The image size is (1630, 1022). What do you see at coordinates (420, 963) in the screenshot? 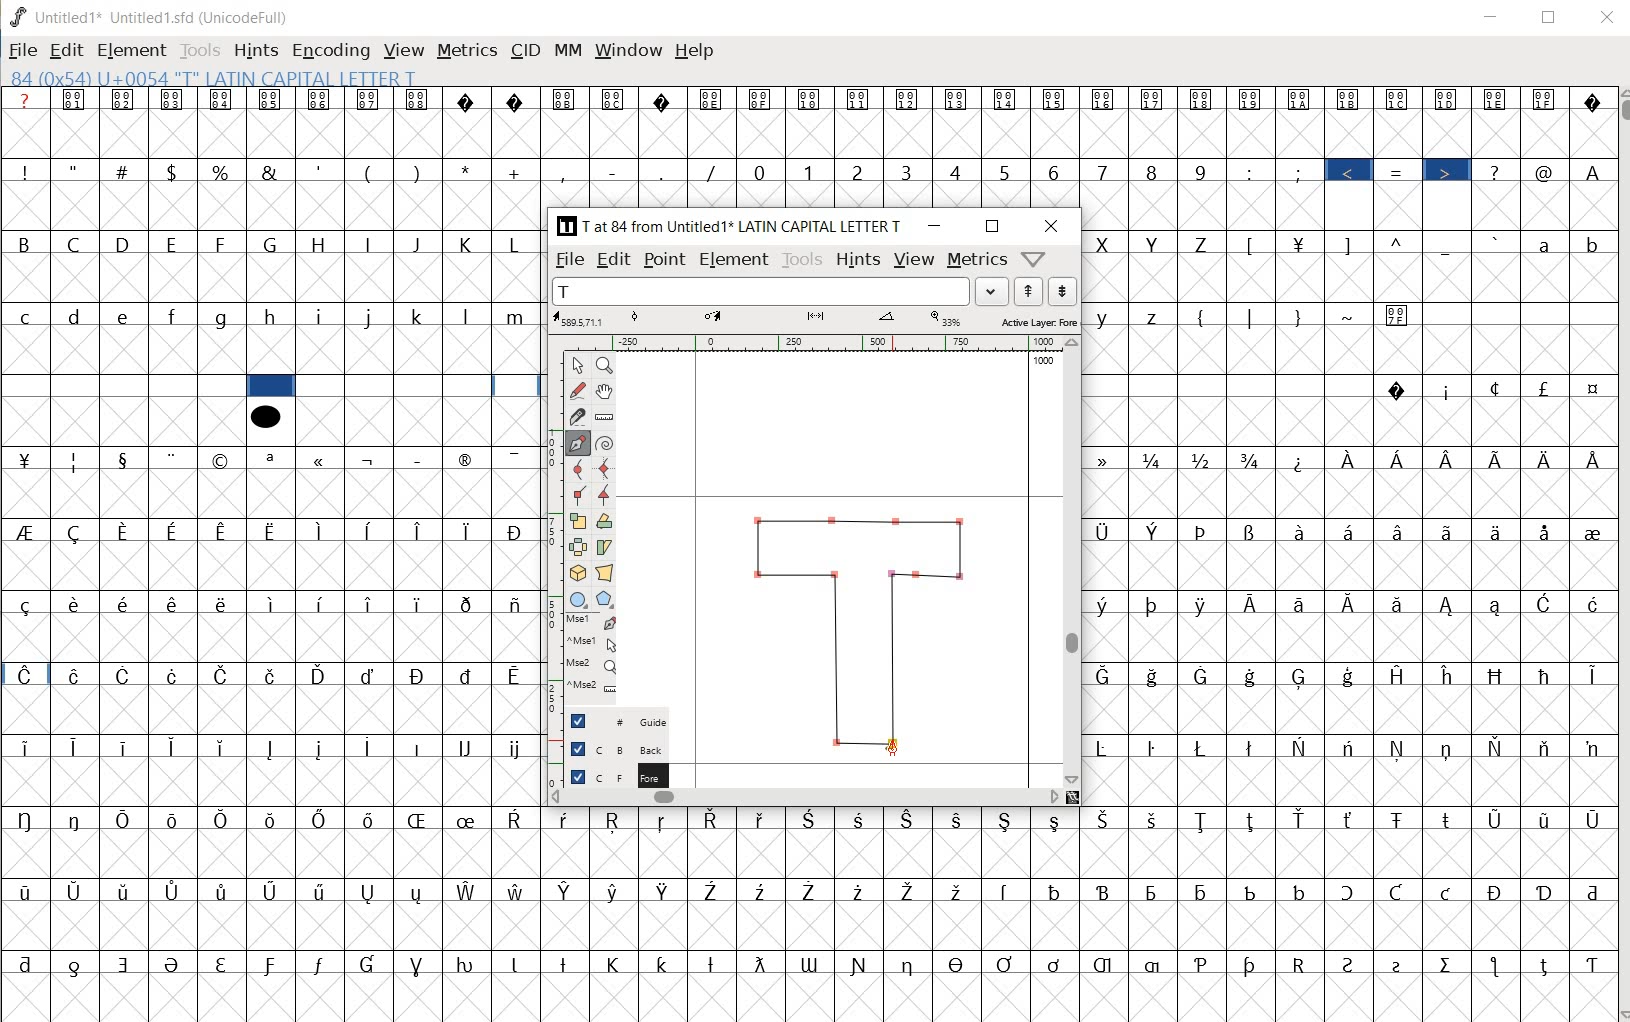
I see `Symbol` at bounding box center [420, 963].